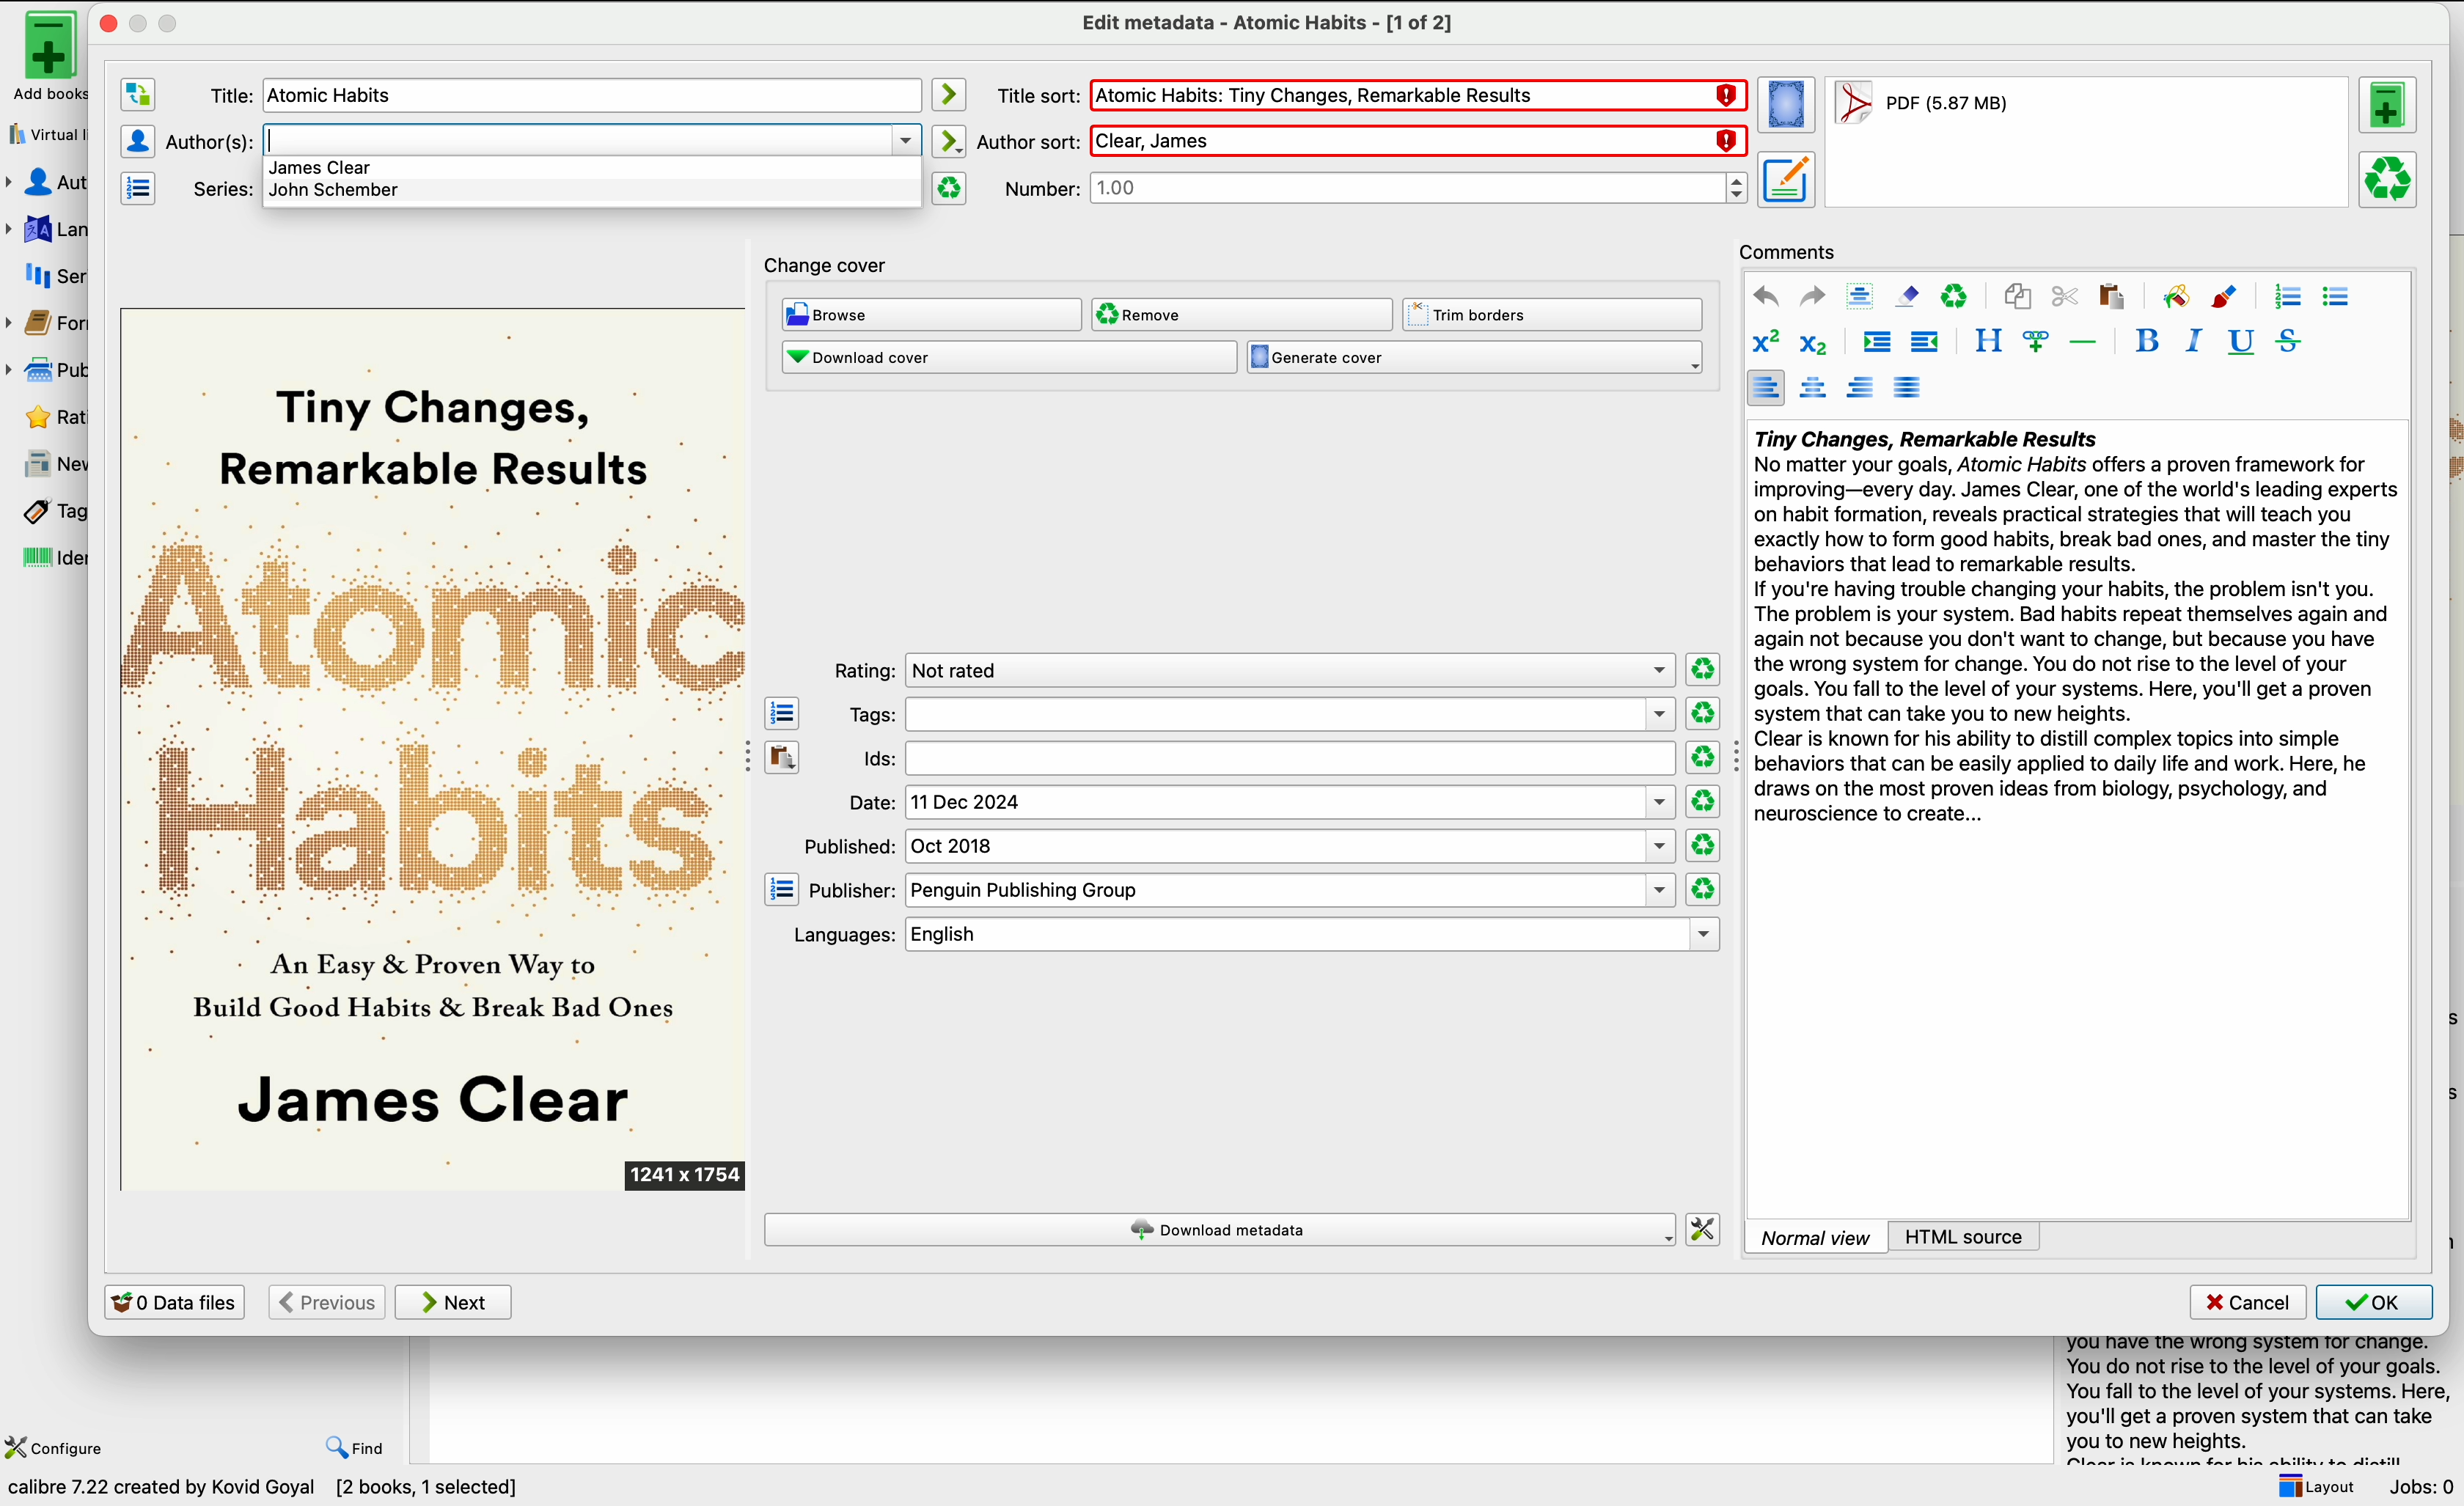 The image size is (2464, 1506). What do you see at coordinates (783, 755) in the screenshot?
I see `paste the contents of the clipboard` at bounding box center [783, 755].